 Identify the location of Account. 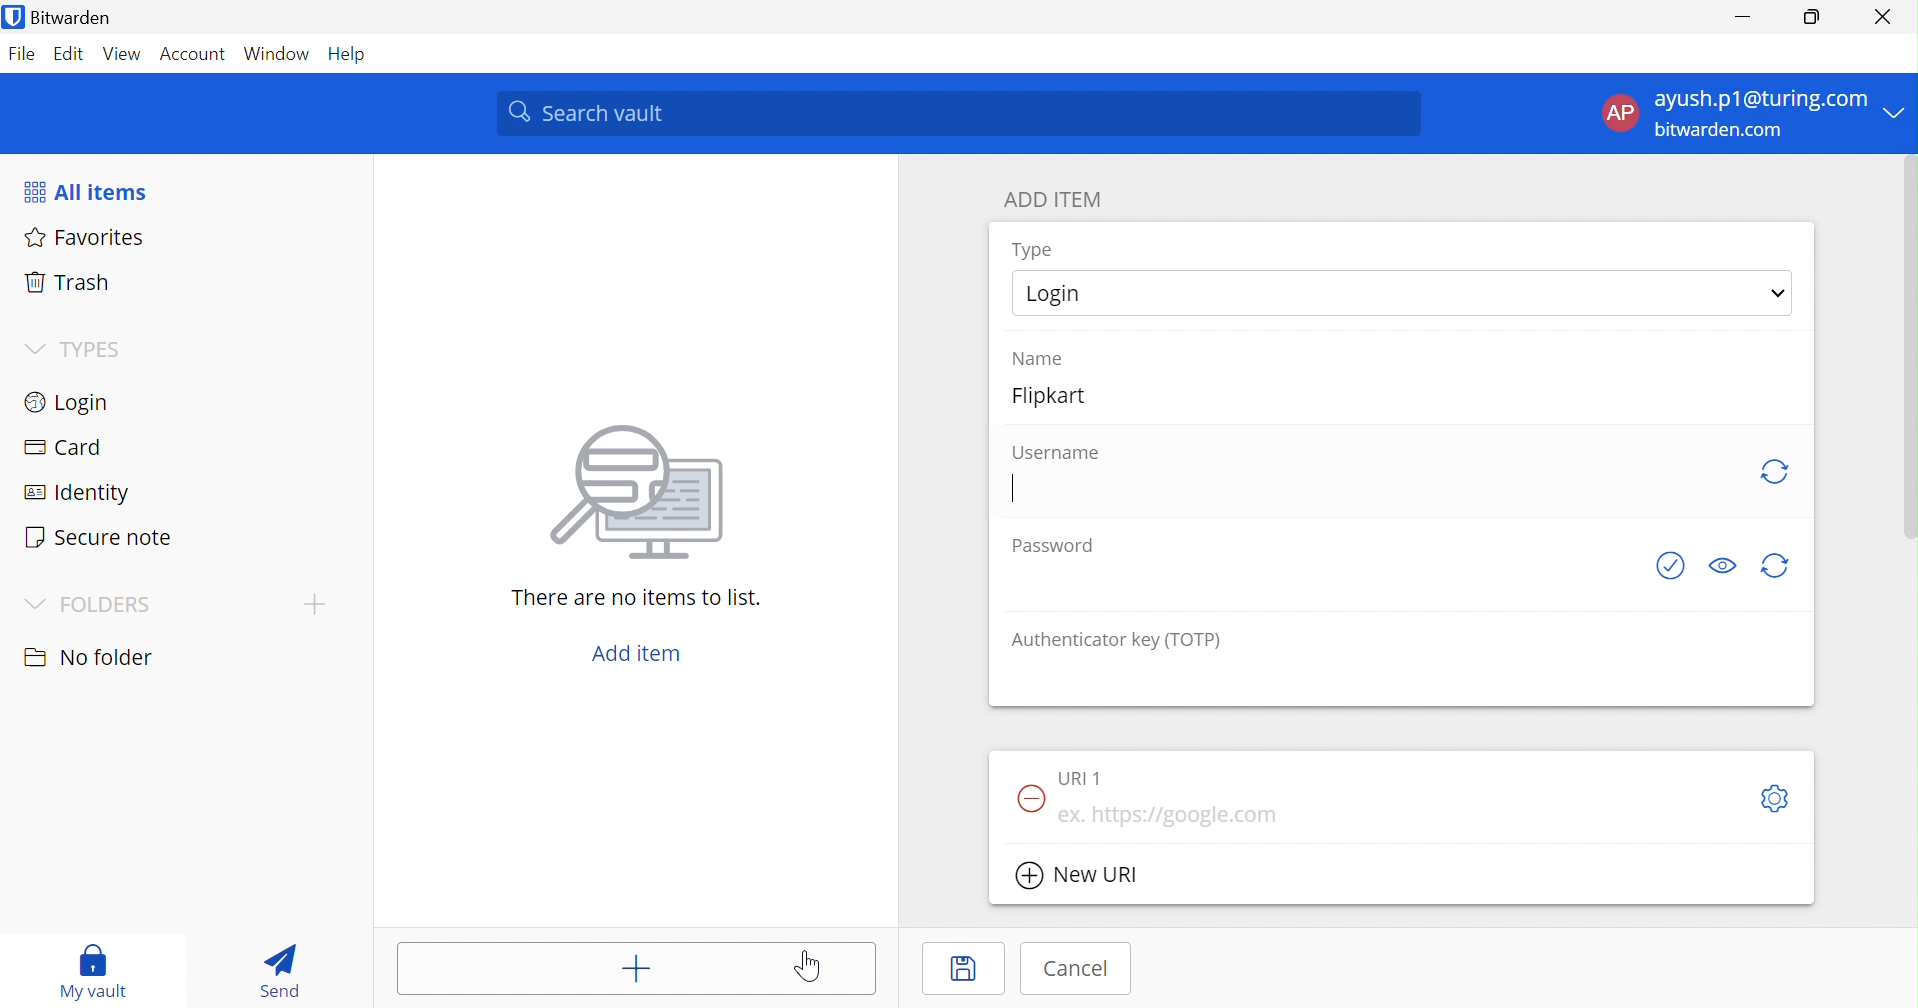
(194, 54).